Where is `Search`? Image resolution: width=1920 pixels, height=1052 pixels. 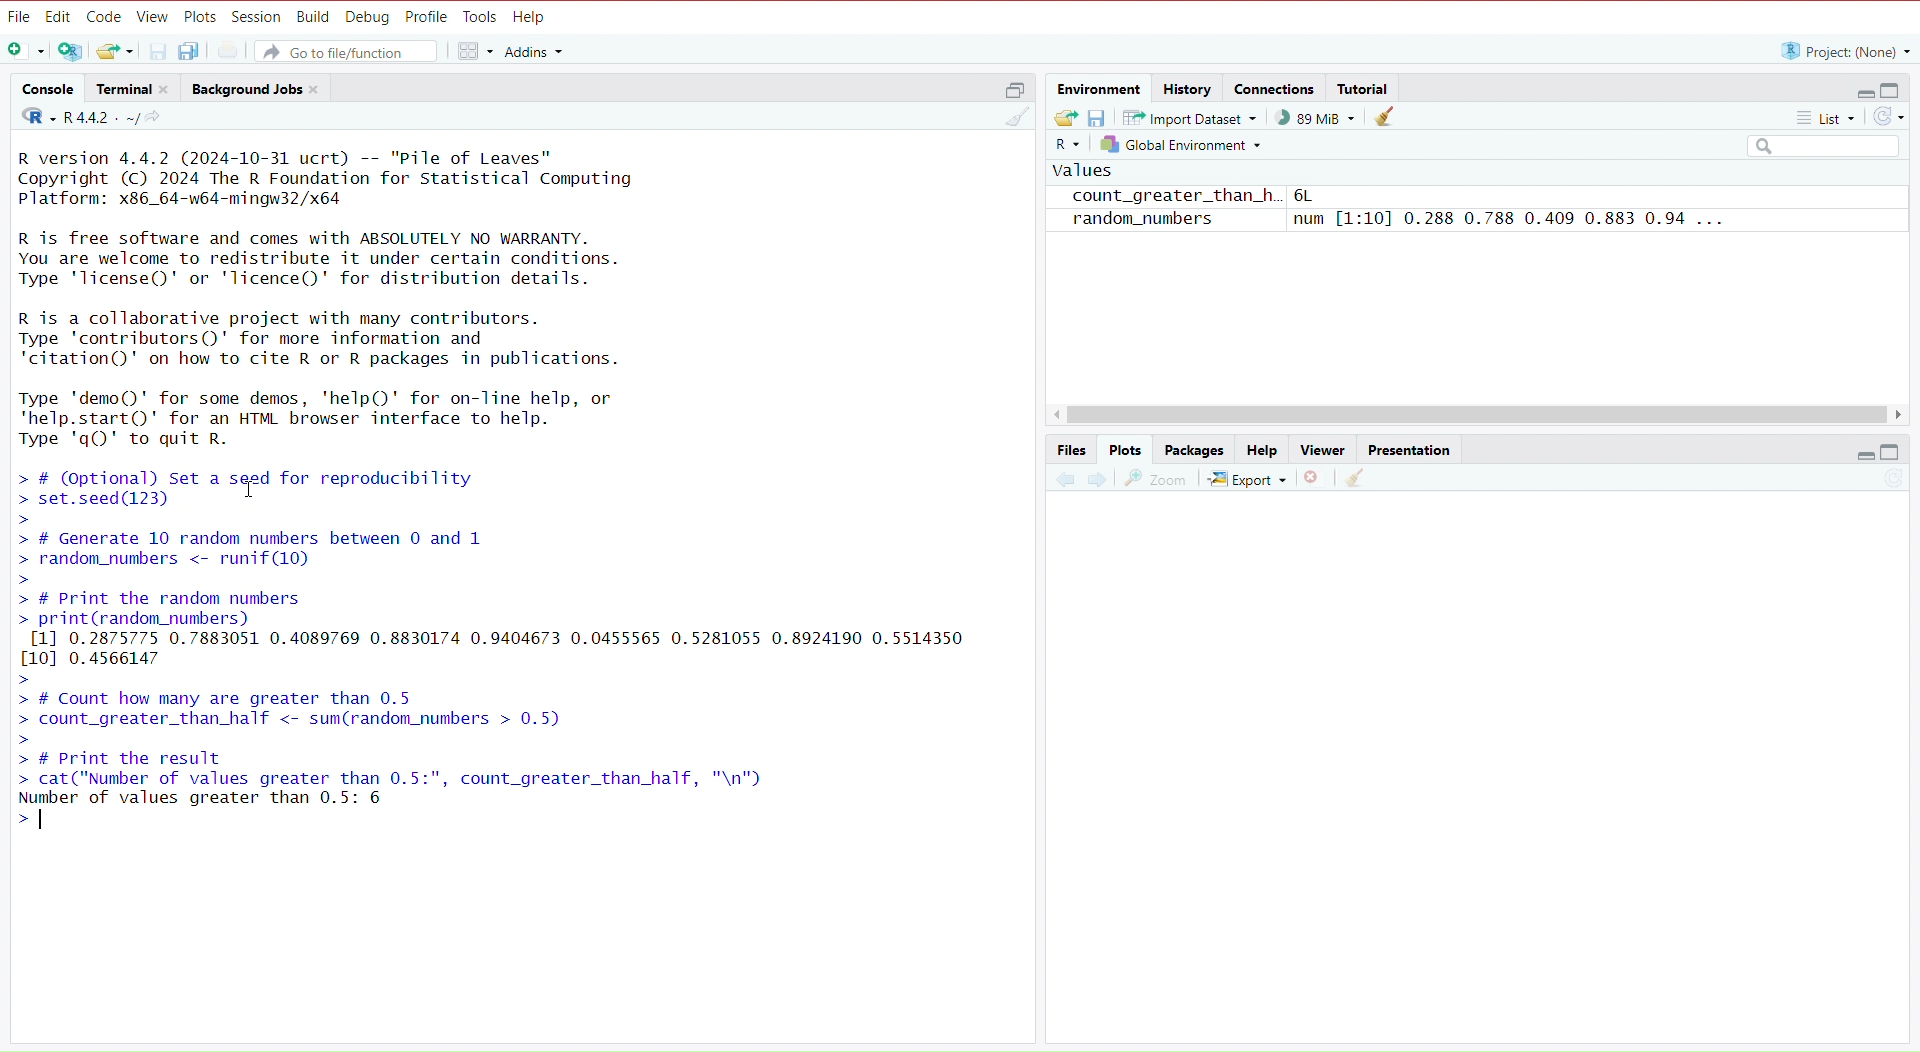
Search is located at coordinates (1820, 145).